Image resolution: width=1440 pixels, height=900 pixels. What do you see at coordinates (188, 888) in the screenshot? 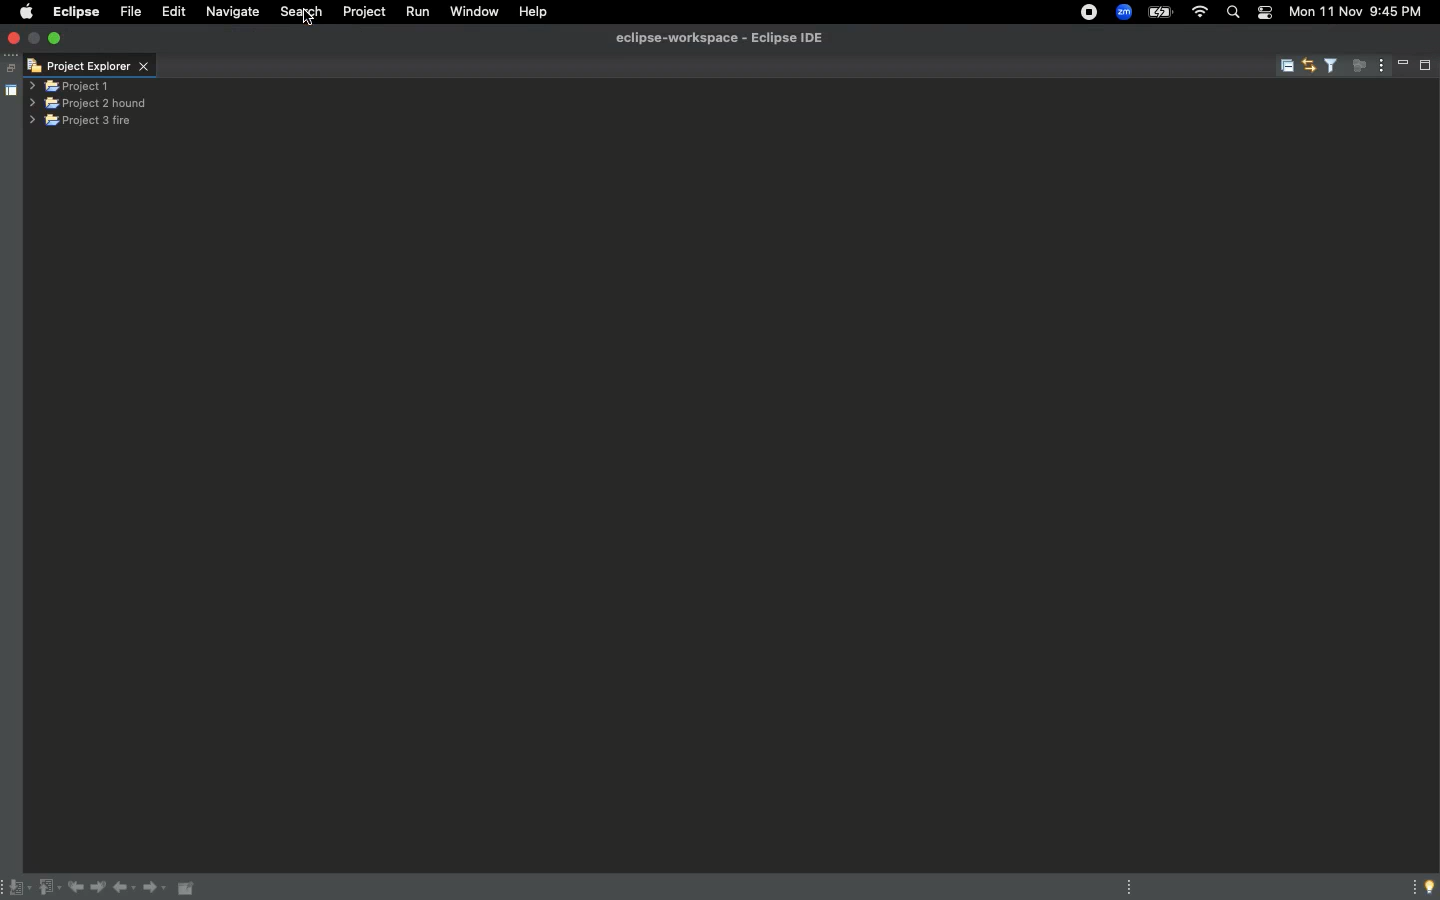
I see `Pin editor` at bounding box center [188, 888].